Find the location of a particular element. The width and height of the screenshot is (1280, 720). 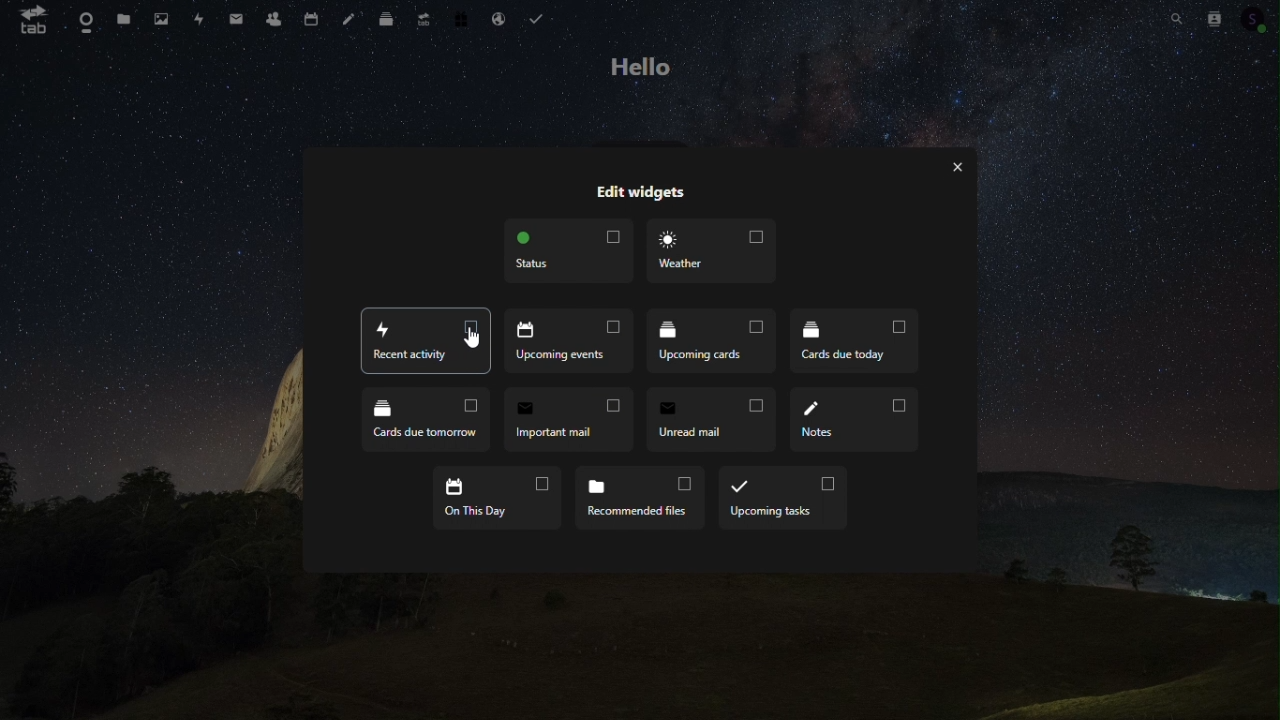

upcoming task is located at coordinates (784, 500).